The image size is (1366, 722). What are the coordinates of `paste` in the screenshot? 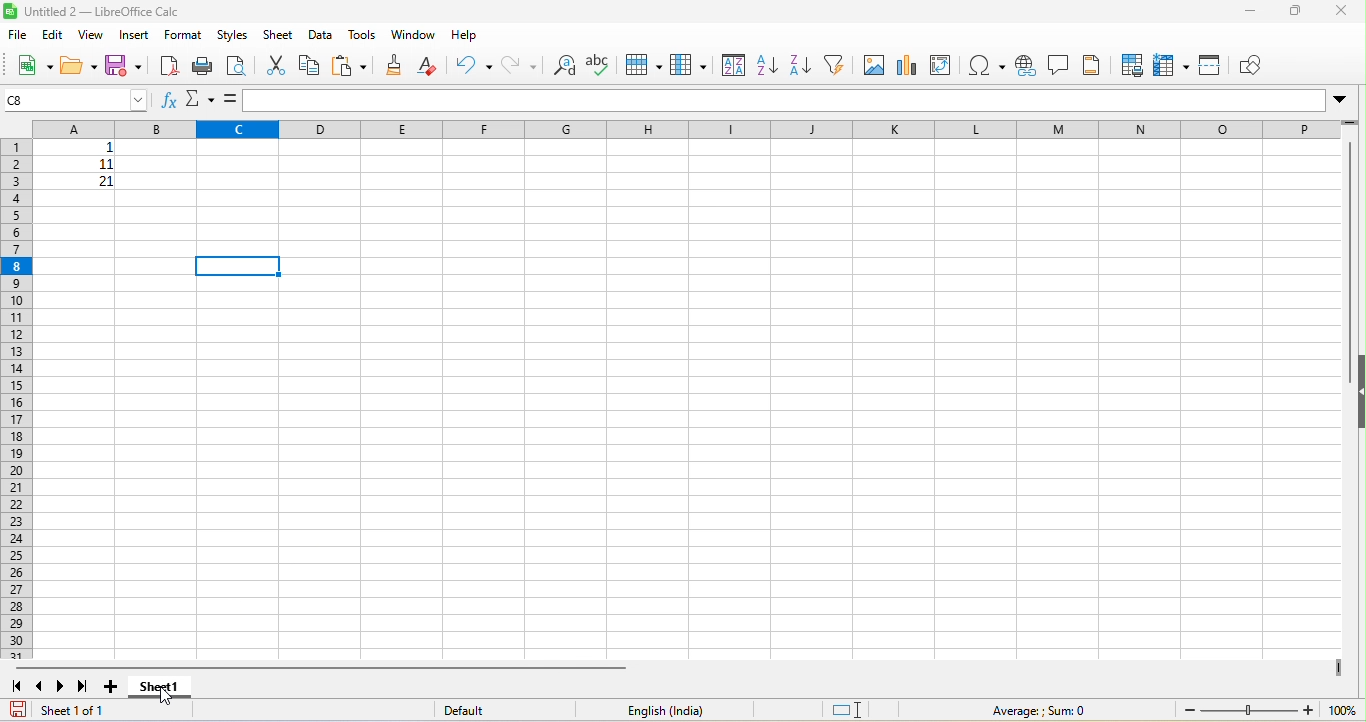 It's located at (349, 66).